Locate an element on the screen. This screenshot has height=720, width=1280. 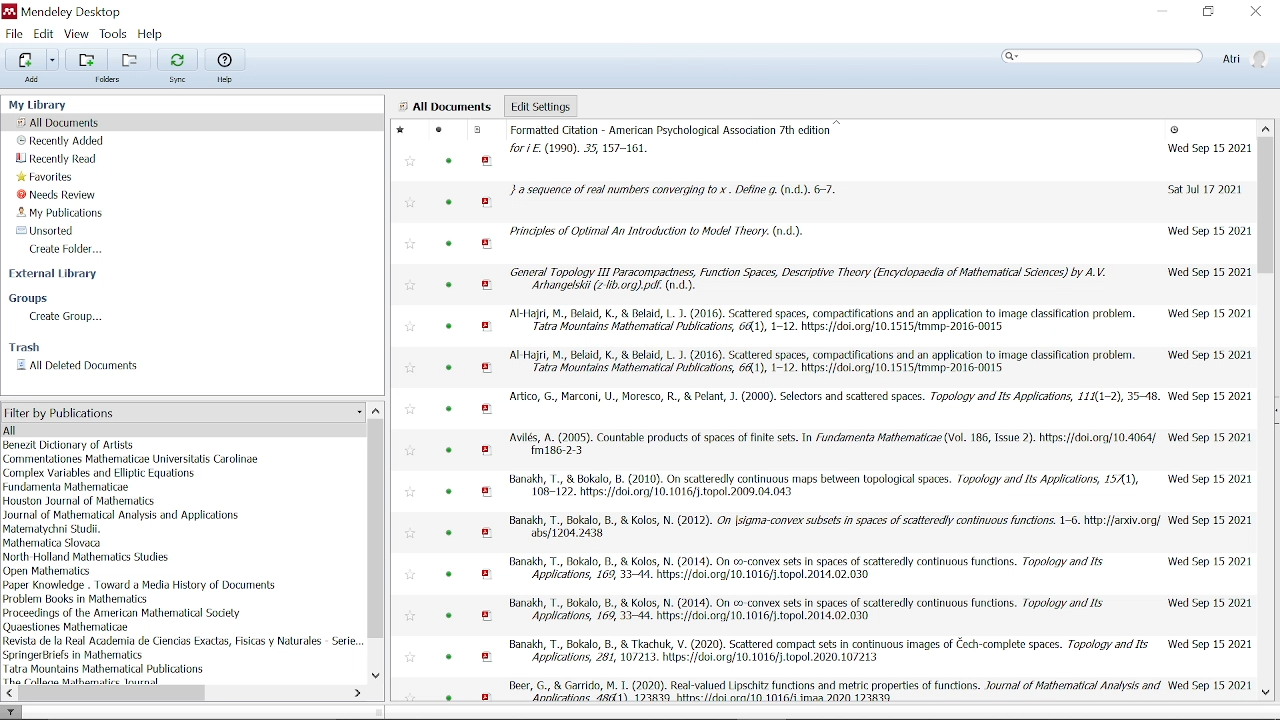
date time is located at coordinates (1211, 603).